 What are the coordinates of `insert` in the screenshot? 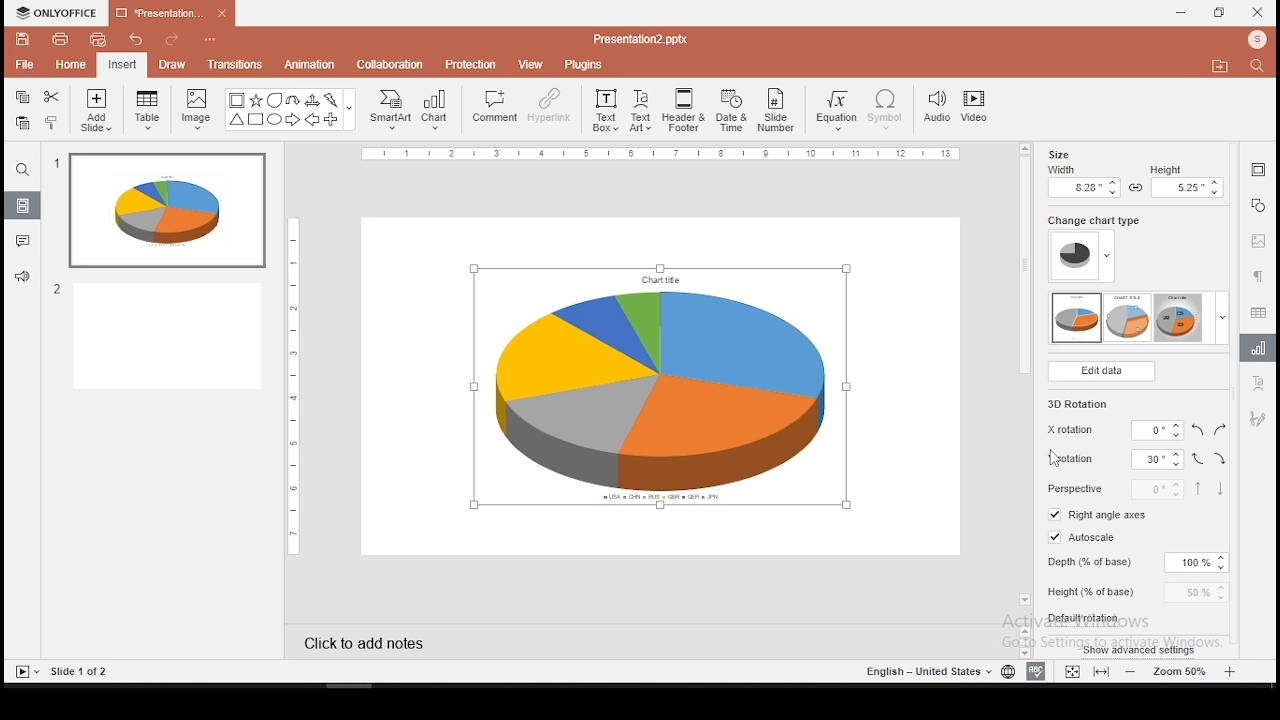 It's located at (123, 64).